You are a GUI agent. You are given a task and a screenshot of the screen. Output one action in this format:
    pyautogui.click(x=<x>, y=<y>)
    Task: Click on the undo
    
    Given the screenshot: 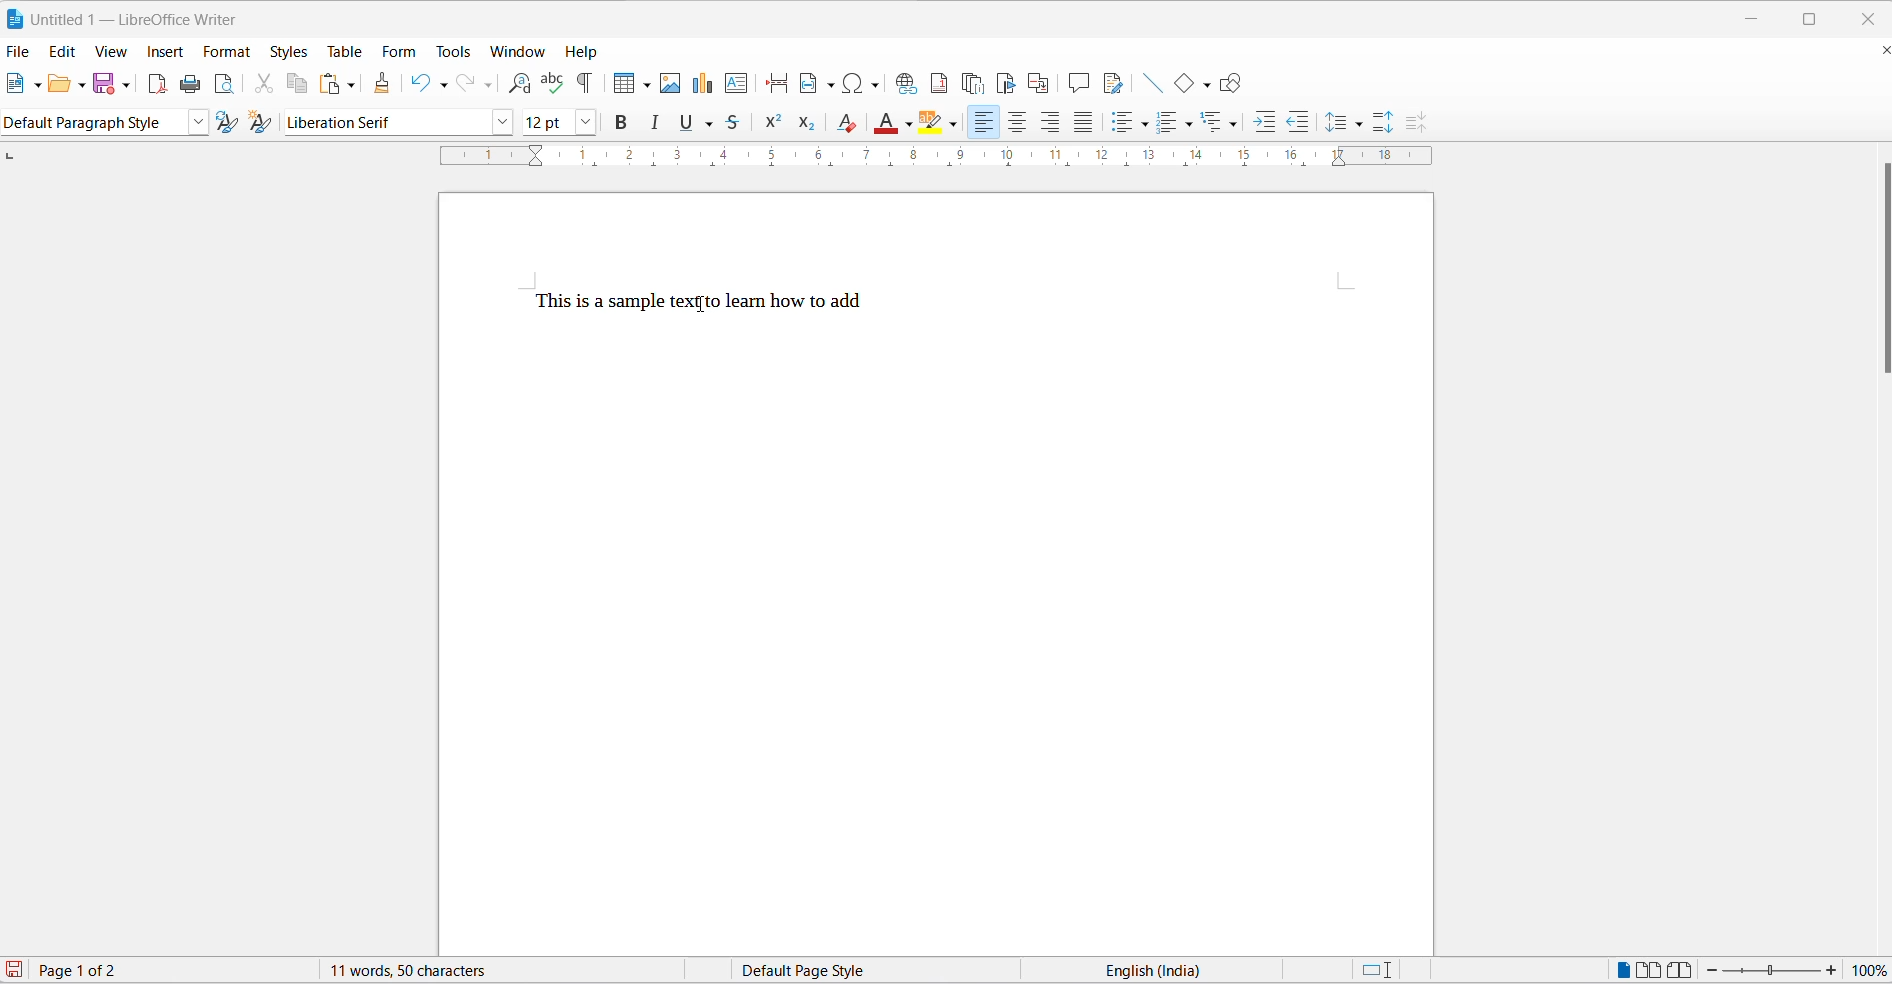 What is the action you would take?
    pyautogui.click(x=420, y=84)
    